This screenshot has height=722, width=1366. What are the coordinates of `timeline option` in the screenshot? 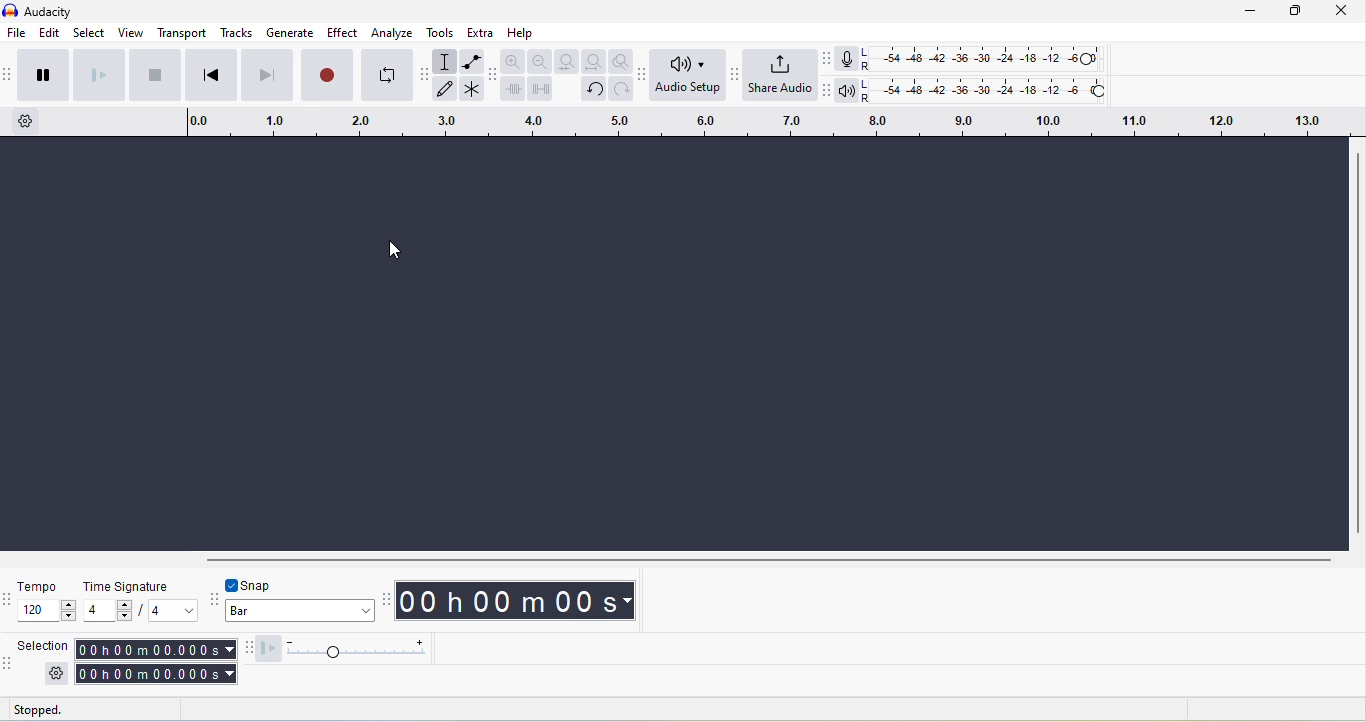 It's located at (27, 121).